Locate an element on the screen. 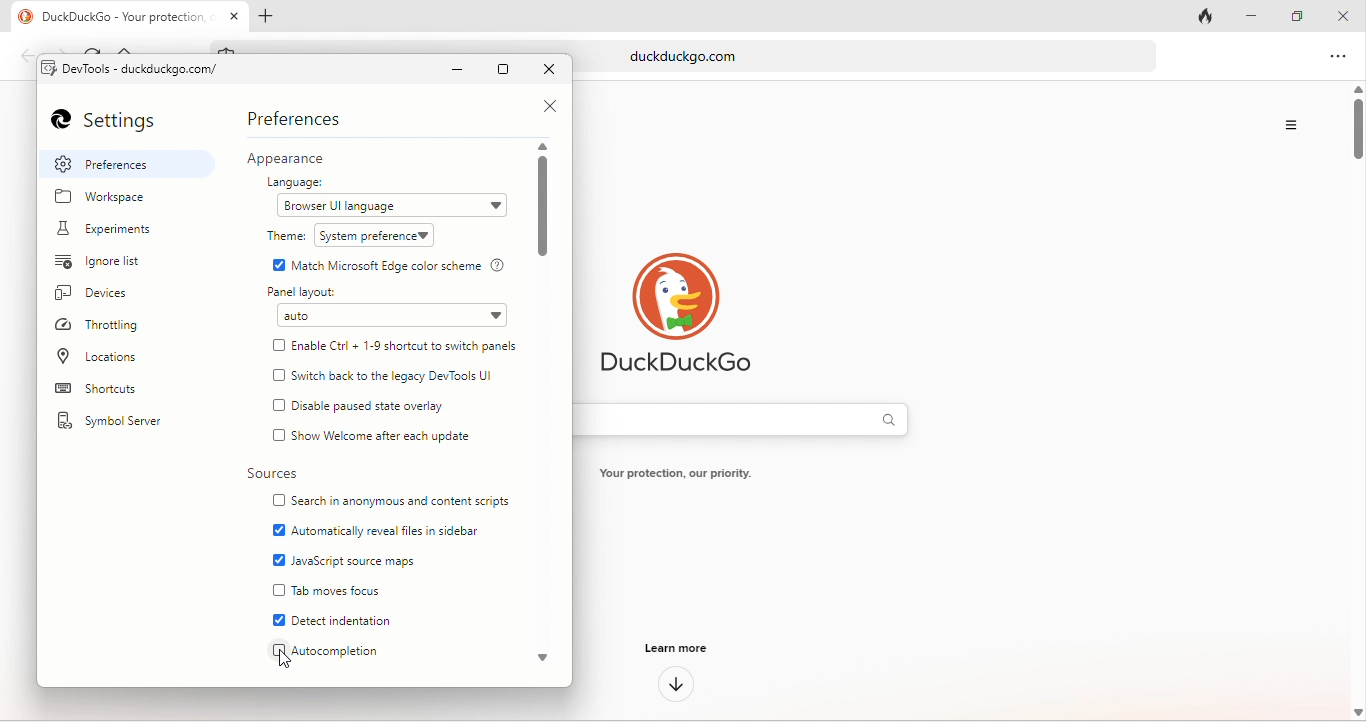  checkbox is located at coordinates (280, 375).